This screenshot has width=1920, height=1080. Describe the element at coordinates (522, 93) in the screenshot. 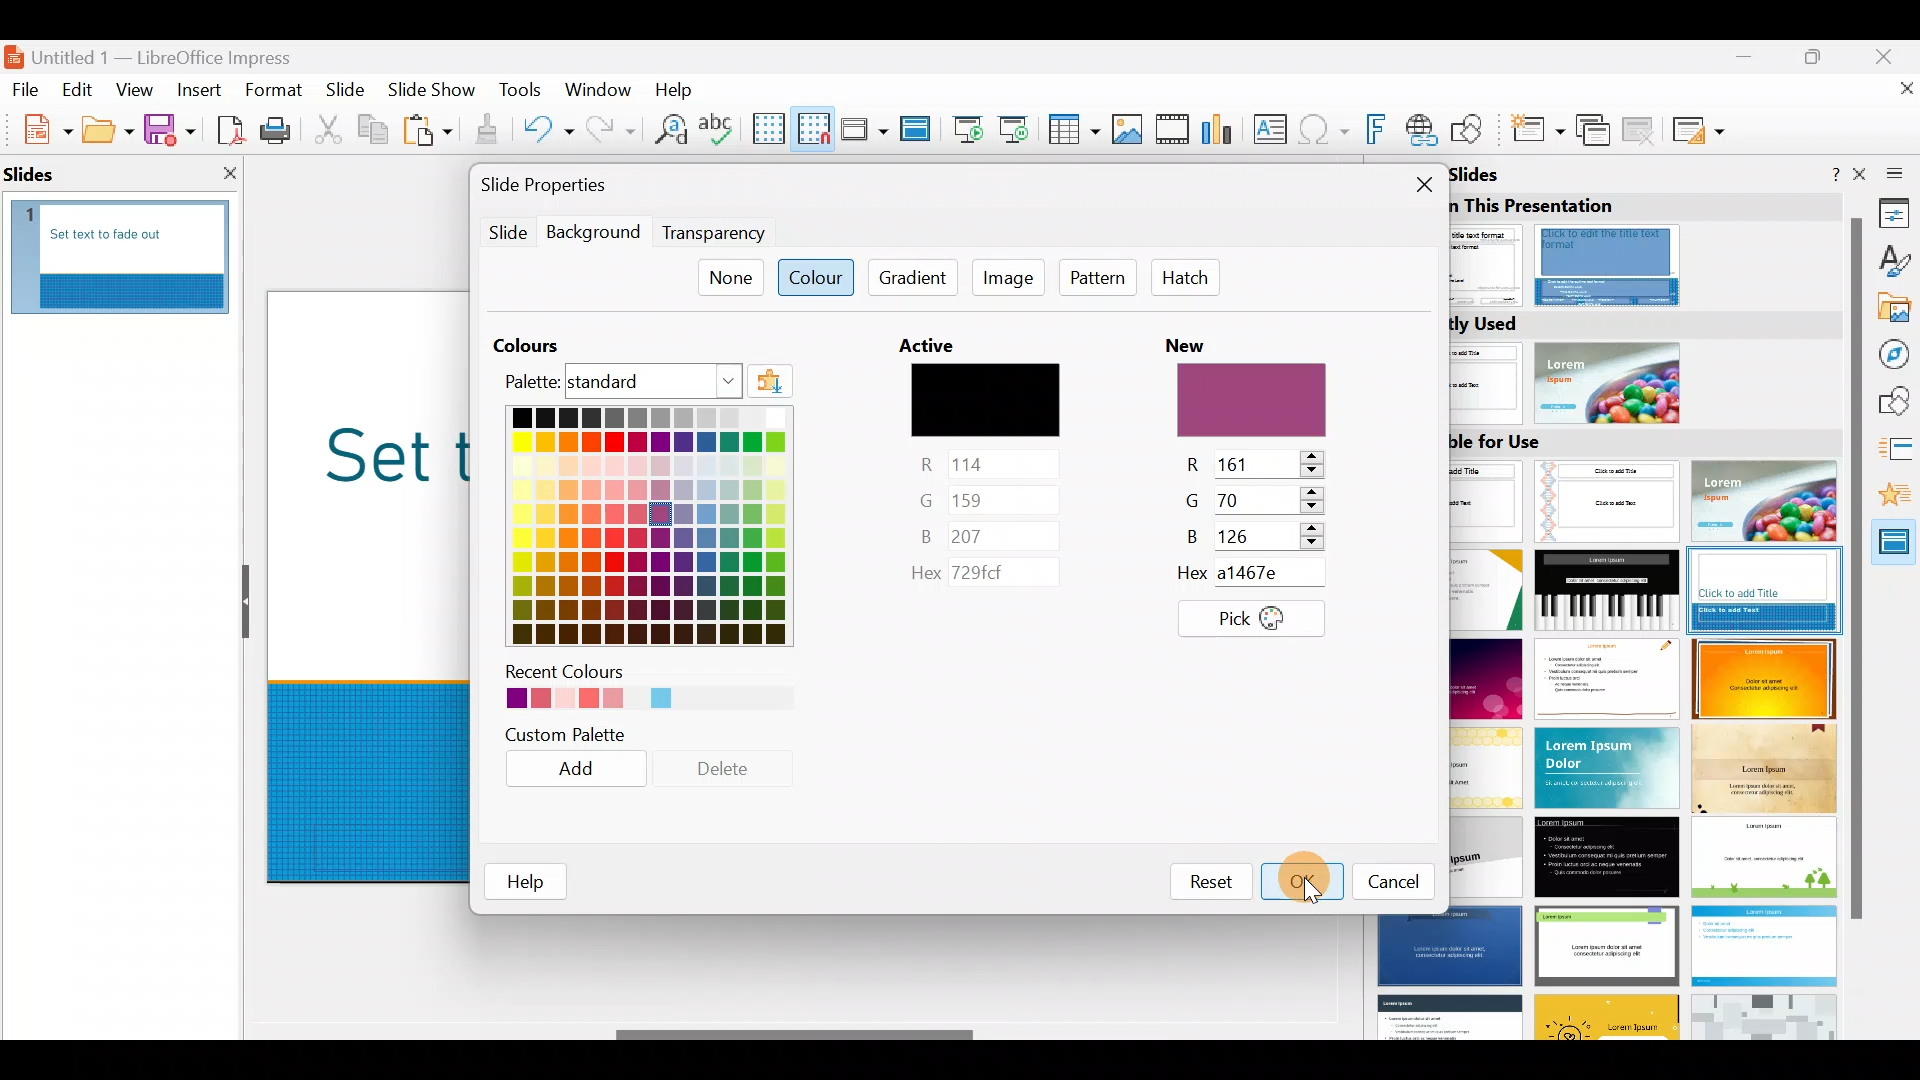

I see `Tools` at that location.